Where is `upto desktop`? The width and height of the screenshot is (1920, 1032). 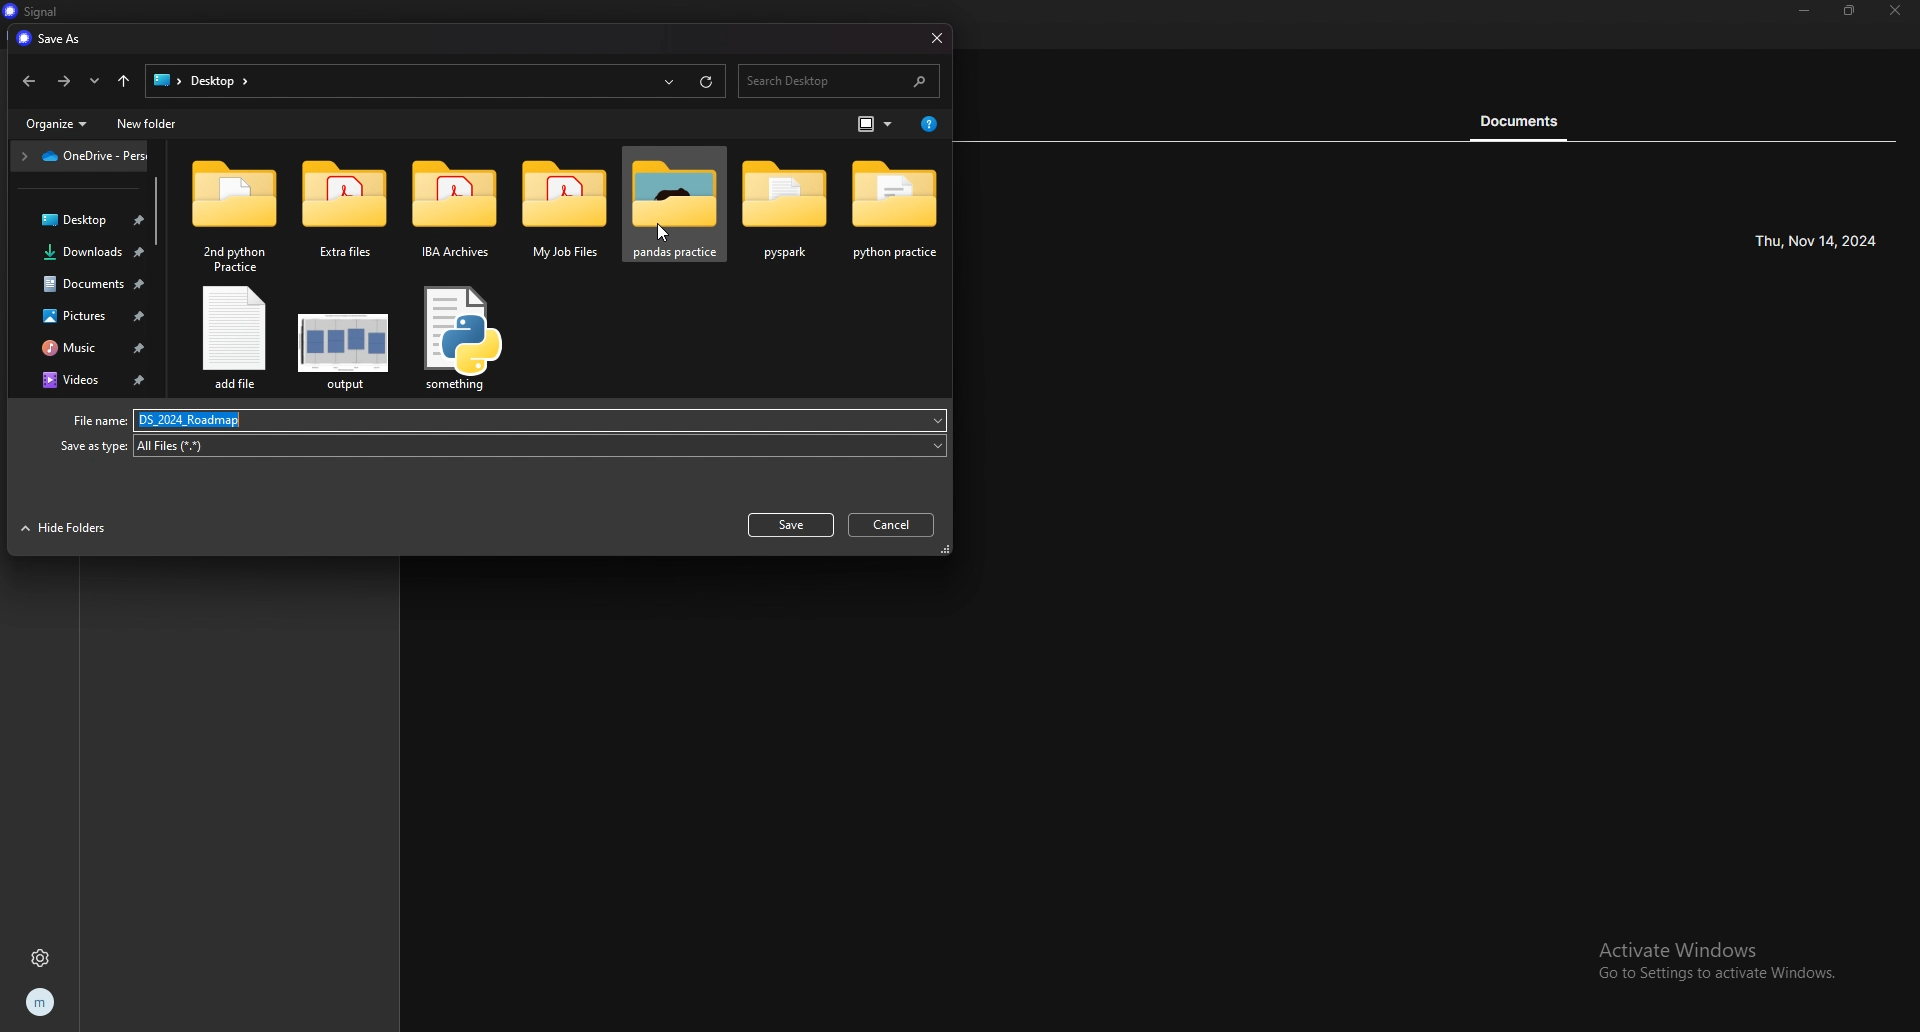 upto desktop is located at coordinates (125, 80).